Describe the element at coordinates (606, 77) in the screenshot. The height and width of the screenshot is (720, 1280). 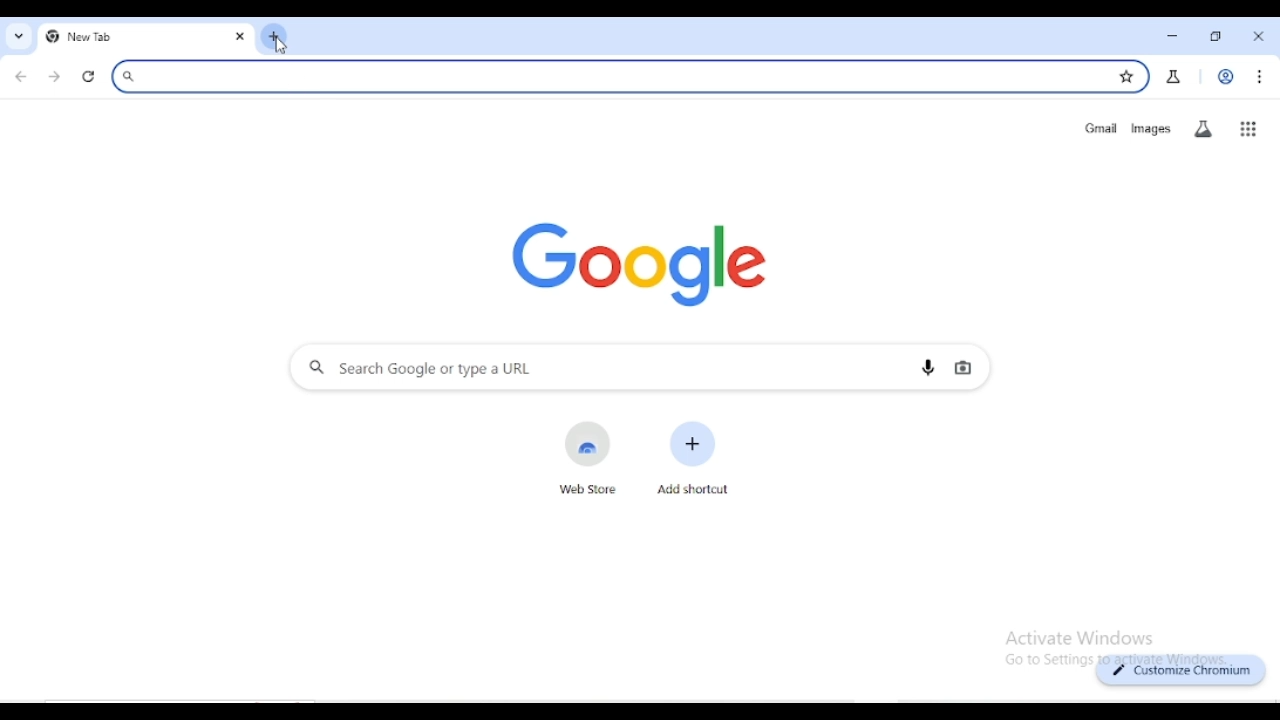
I see `search bar` at that location.